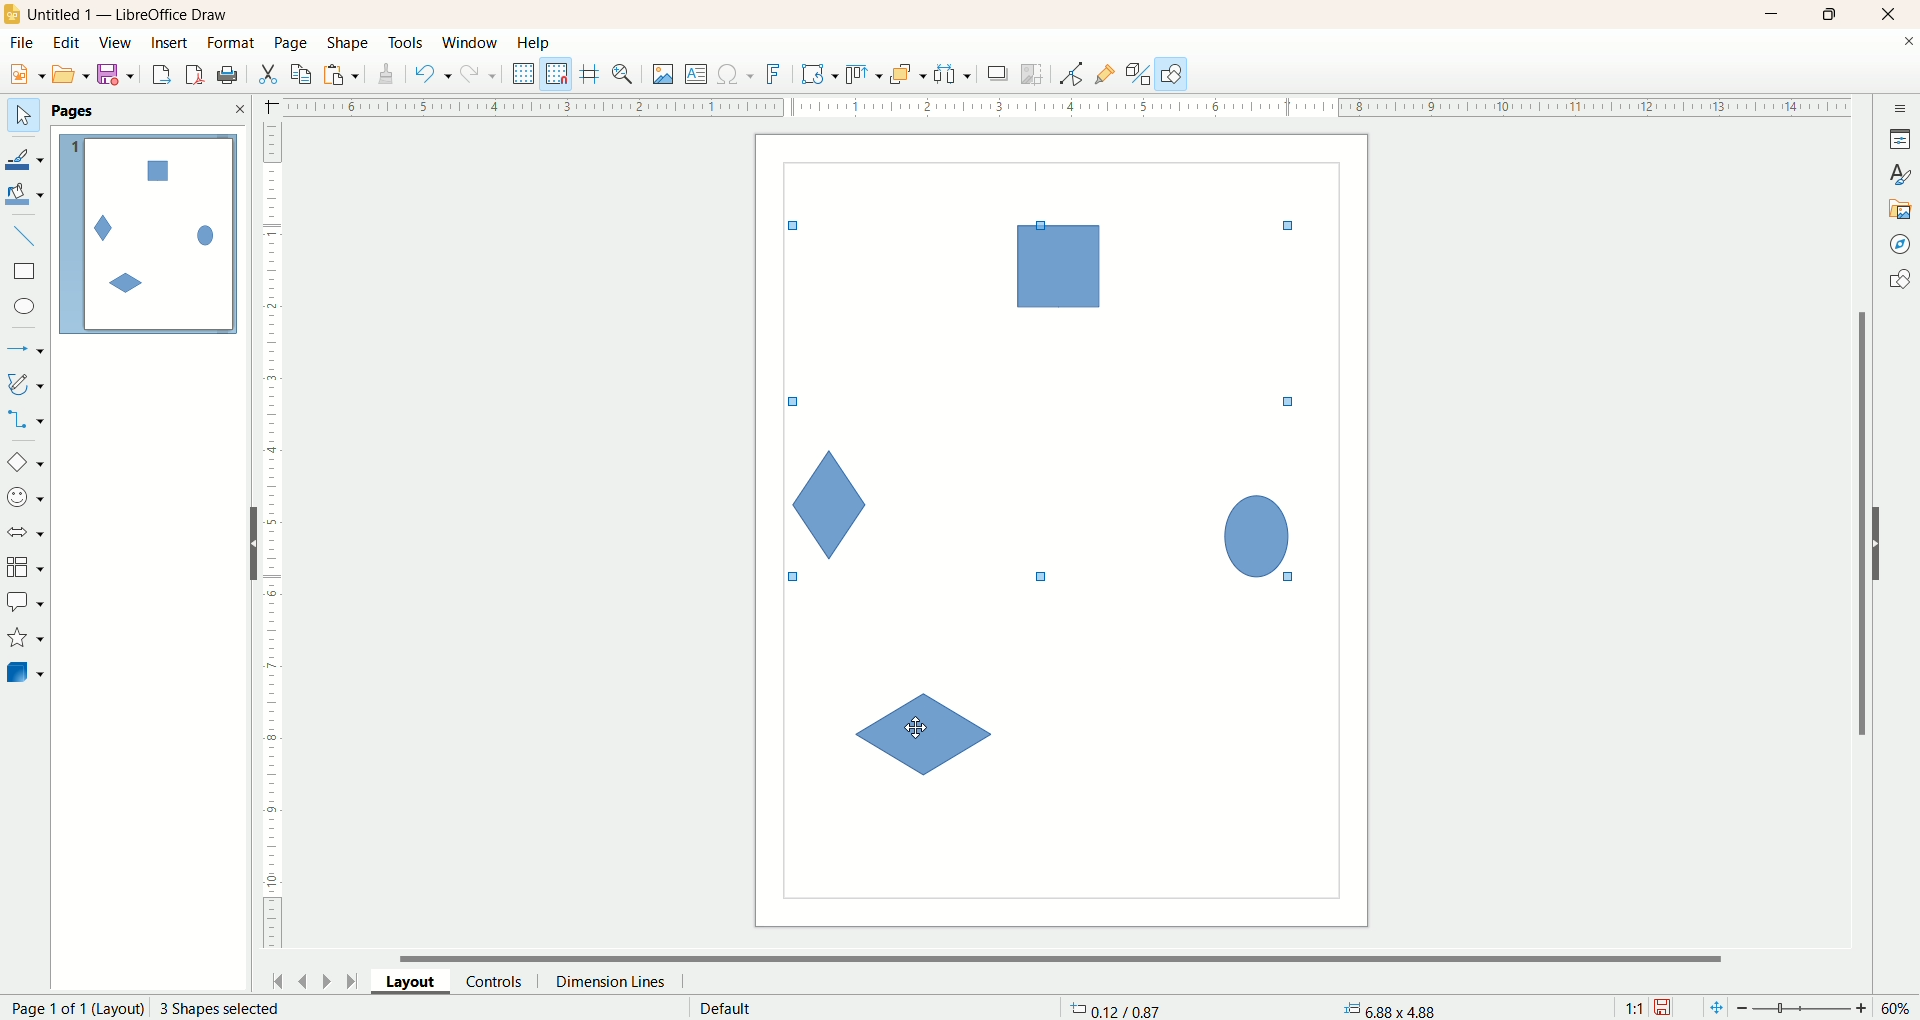 This screenshot has height=1020, width=1920. I want to click on zo, so click(626, 74).